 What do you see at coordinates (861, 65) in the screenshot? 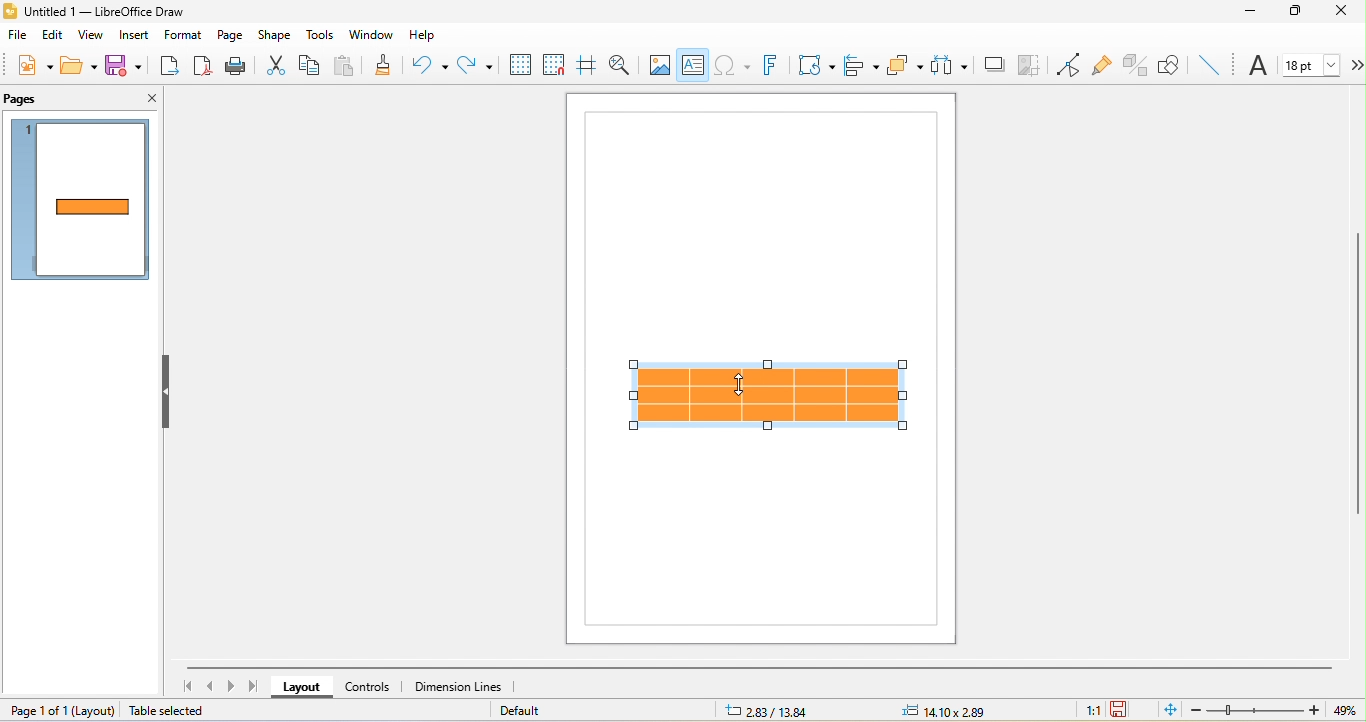
I see `align object` at bounding box center [861, 65].